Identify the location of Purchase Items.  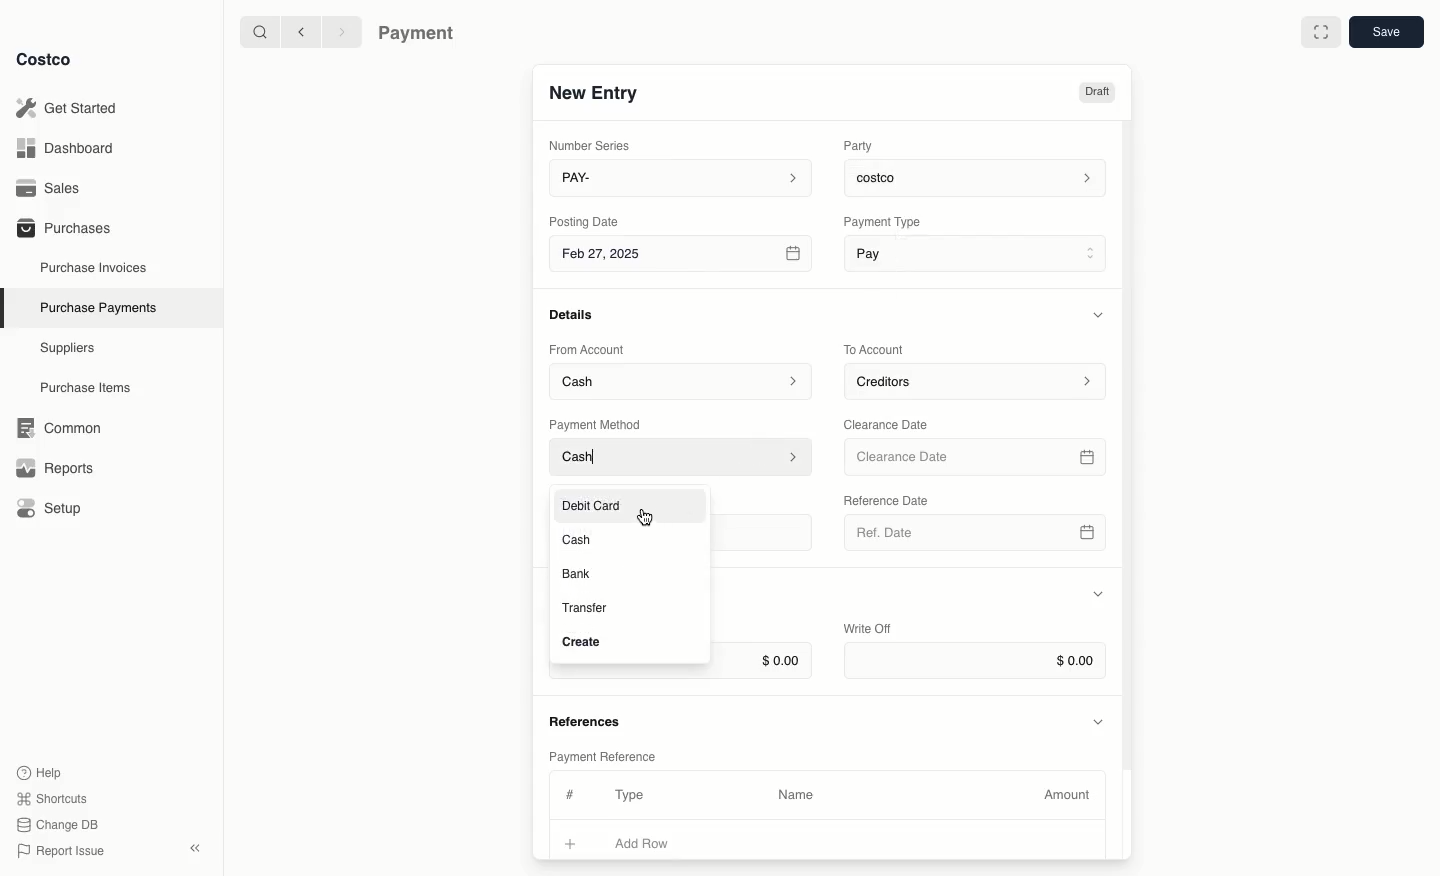
(88, 388).